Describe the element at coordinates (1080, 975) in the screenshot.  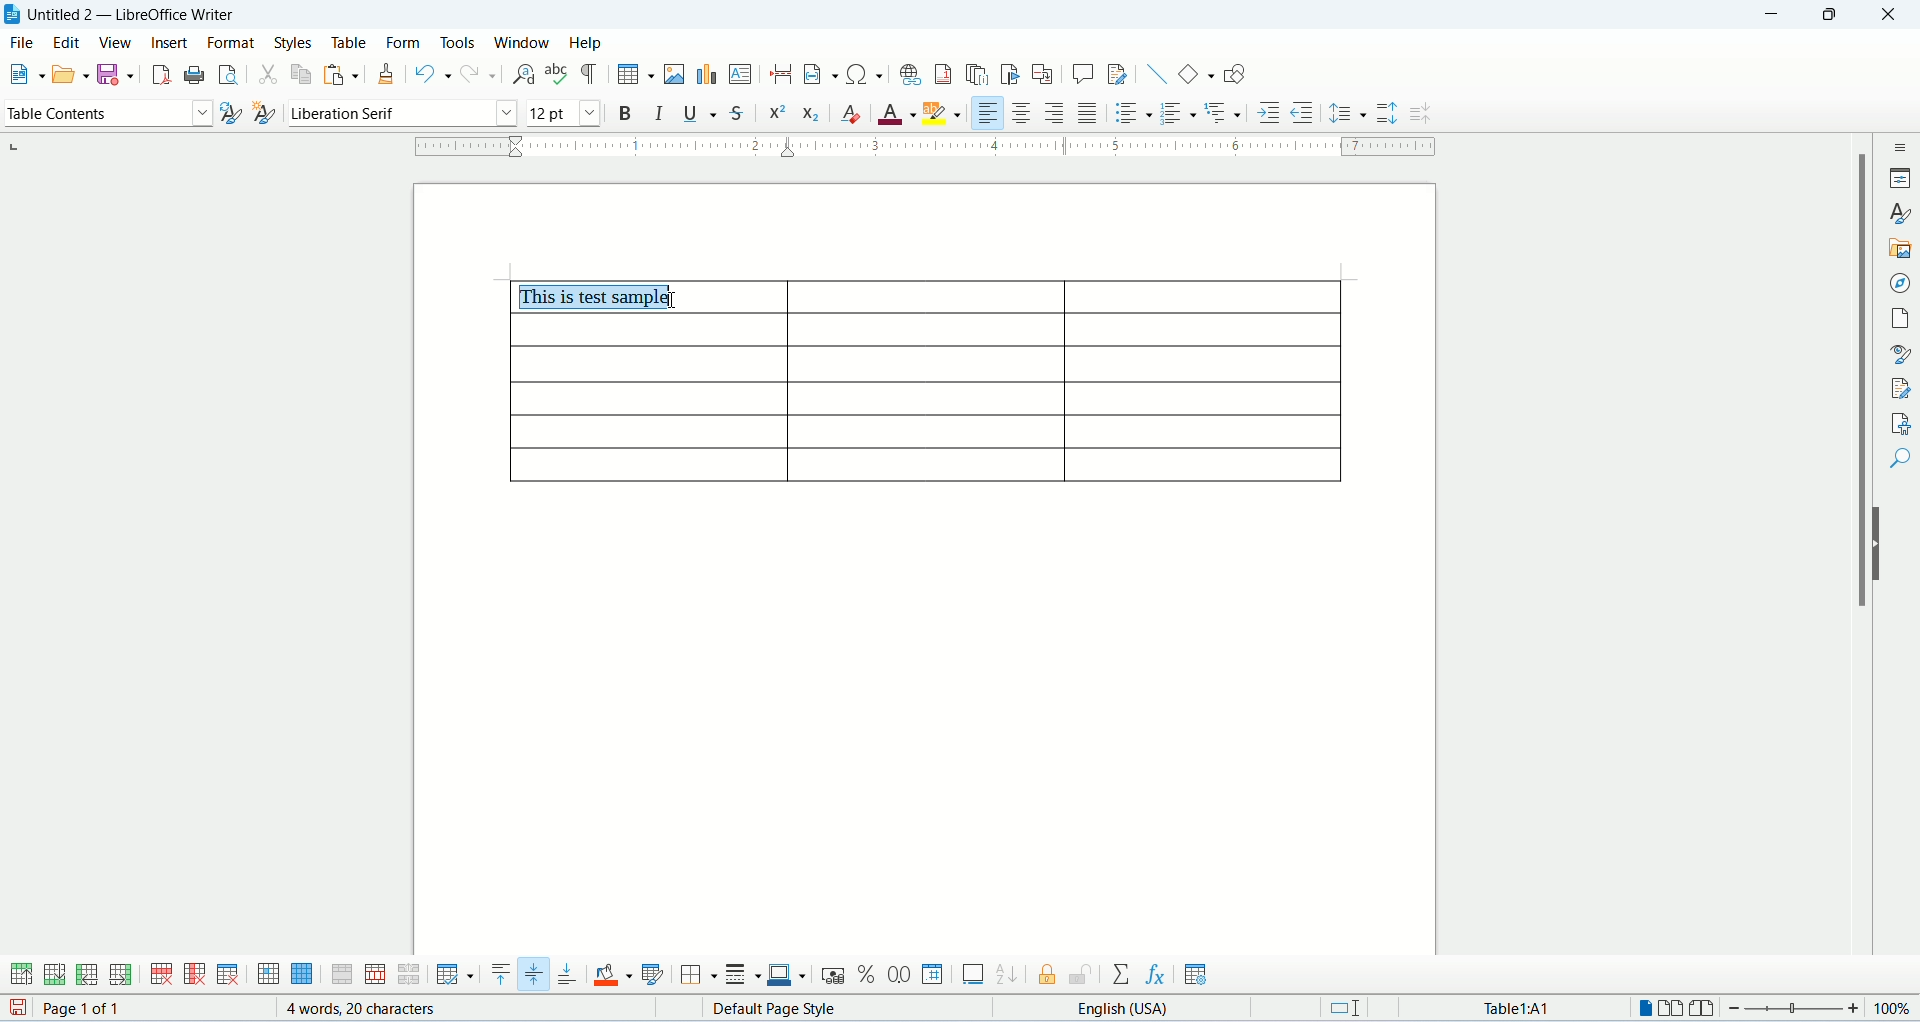
I see `unprotect cells` at that location.